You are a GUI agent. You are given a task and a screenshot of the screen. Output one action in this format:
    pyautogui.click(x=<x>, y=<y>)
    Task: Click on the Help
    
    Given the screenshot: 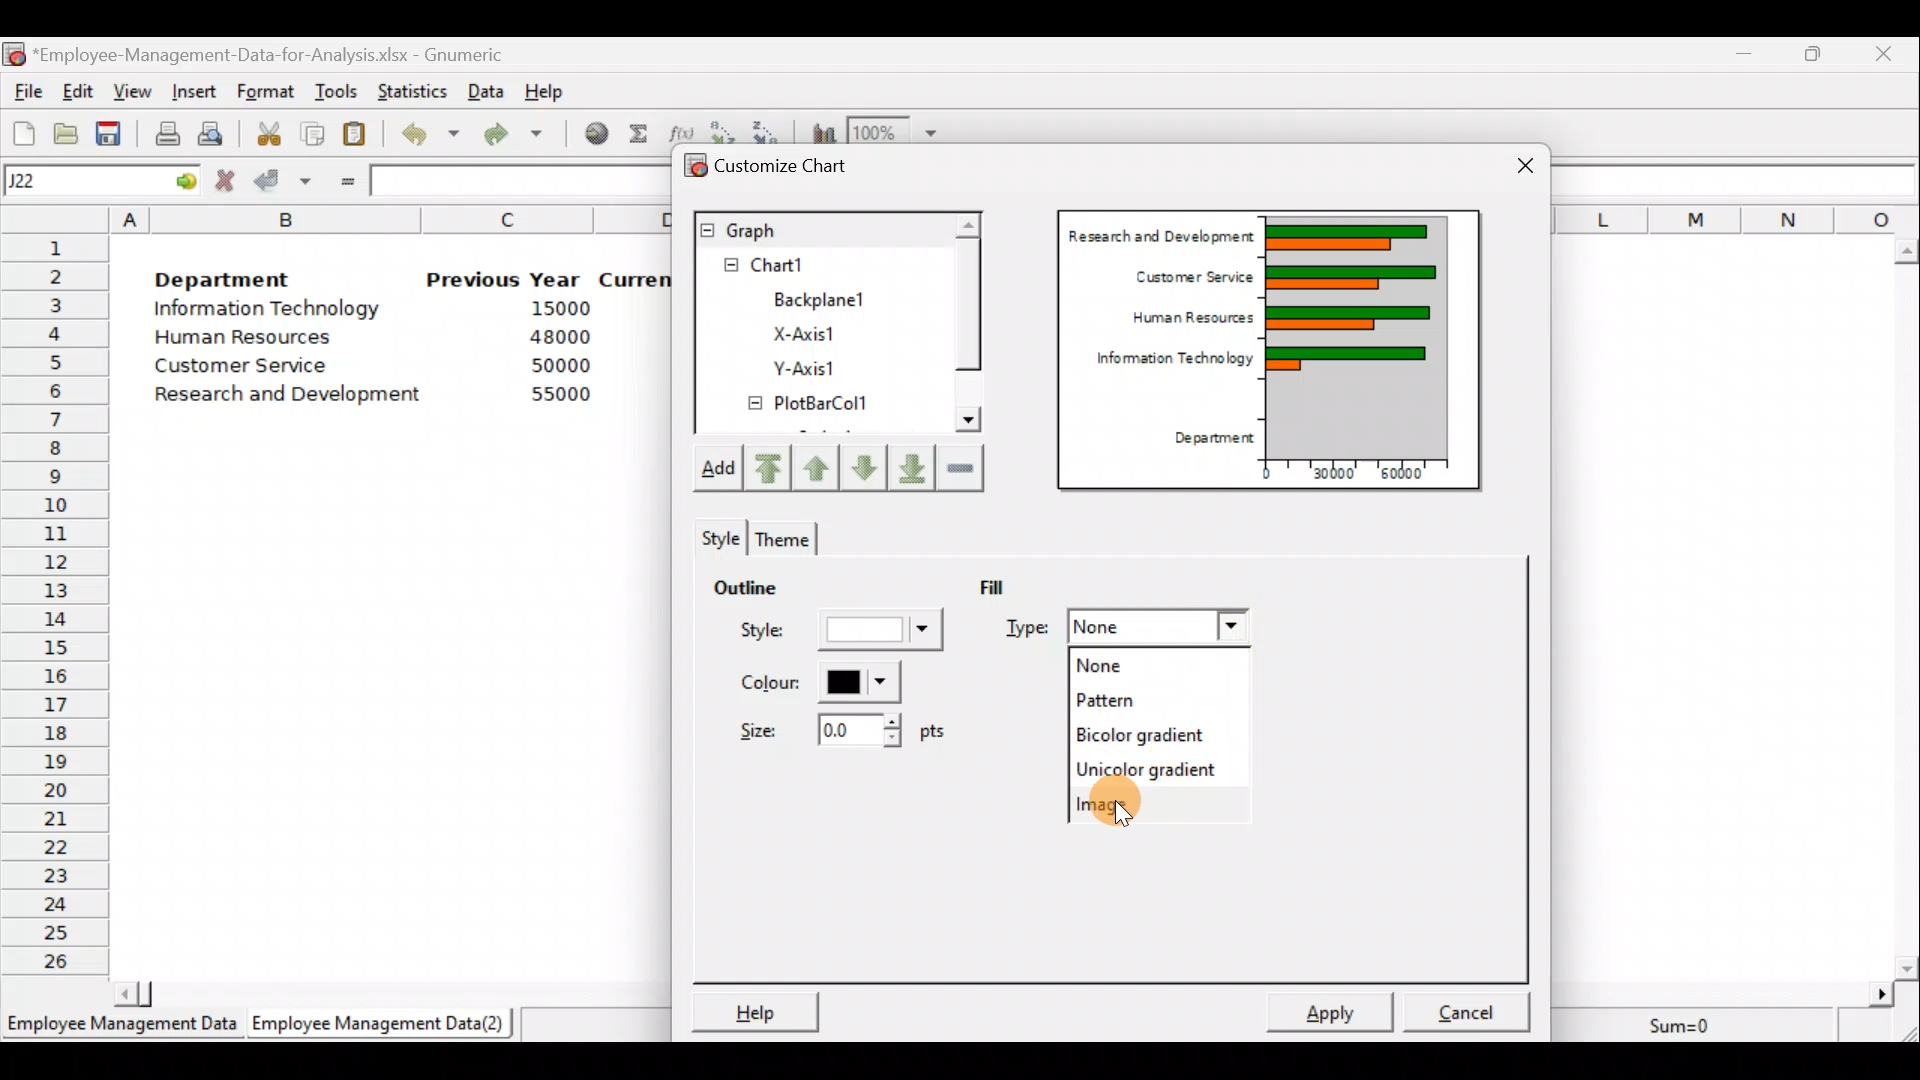 What is the action you would take?
    pyautogui.click(x=756, y=1007)
    